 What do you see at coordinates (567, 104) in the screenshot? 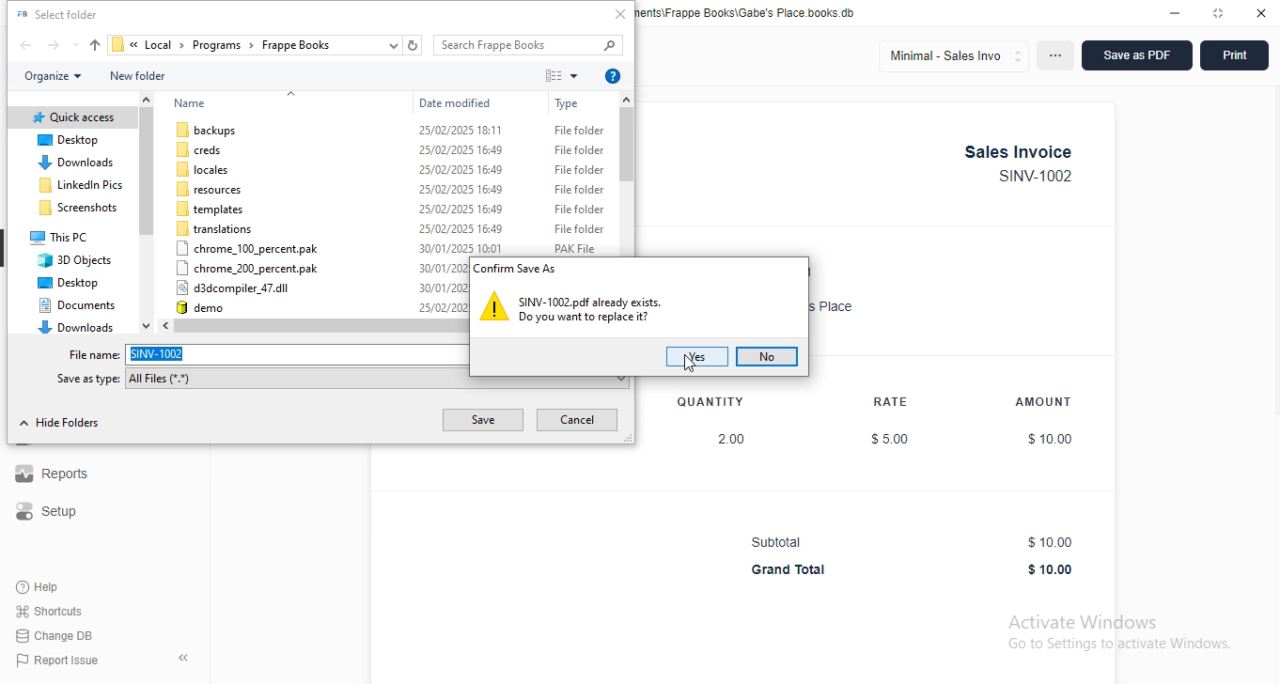
I see `type` at bounding box center [567, 104].